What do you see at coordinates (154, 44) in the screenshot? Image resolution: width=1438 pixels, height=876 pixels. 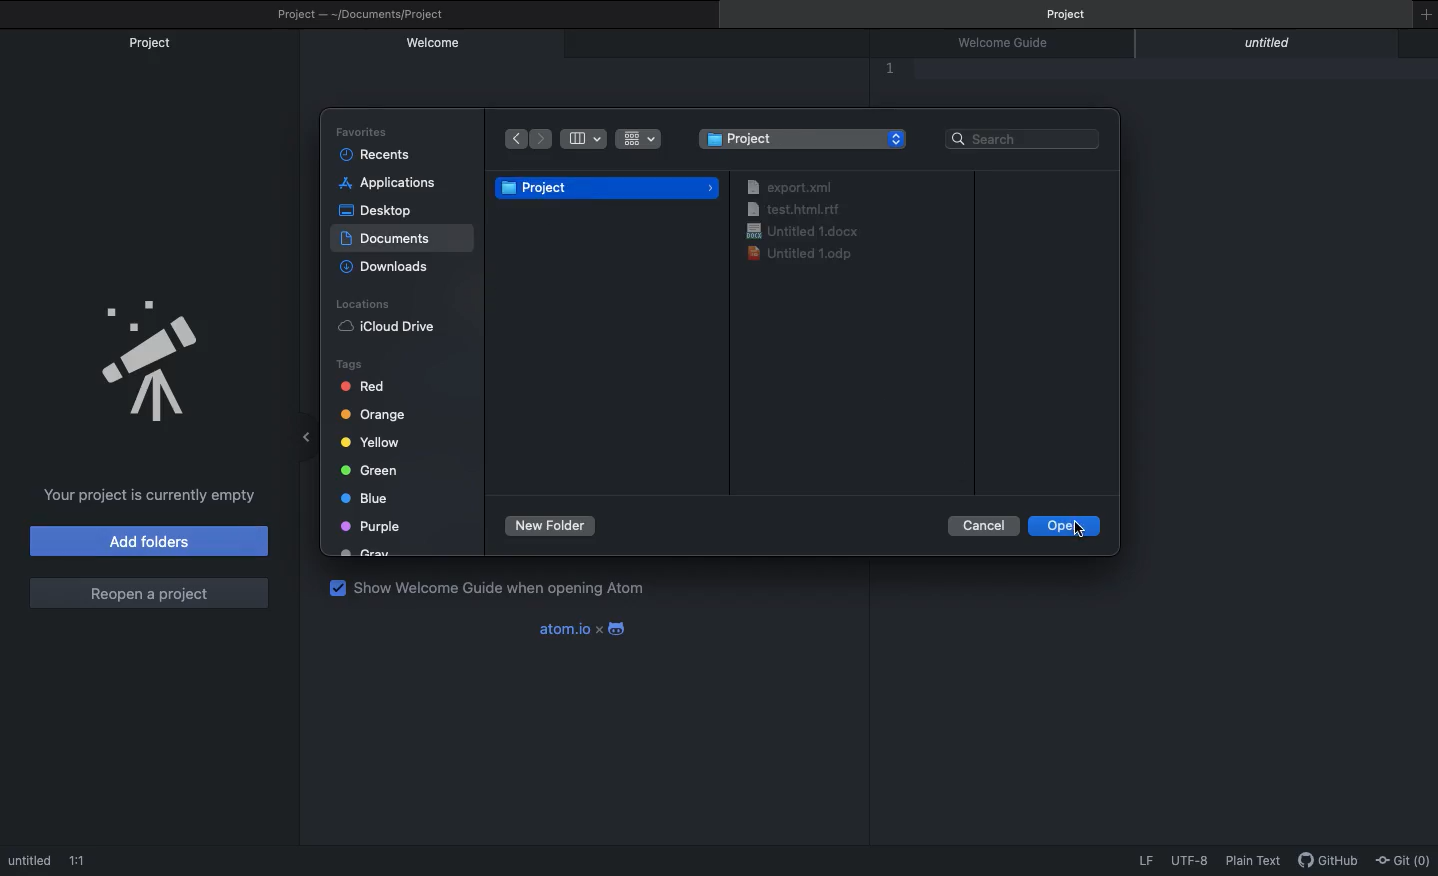 I see `Project` at bounding box center [154, 44].